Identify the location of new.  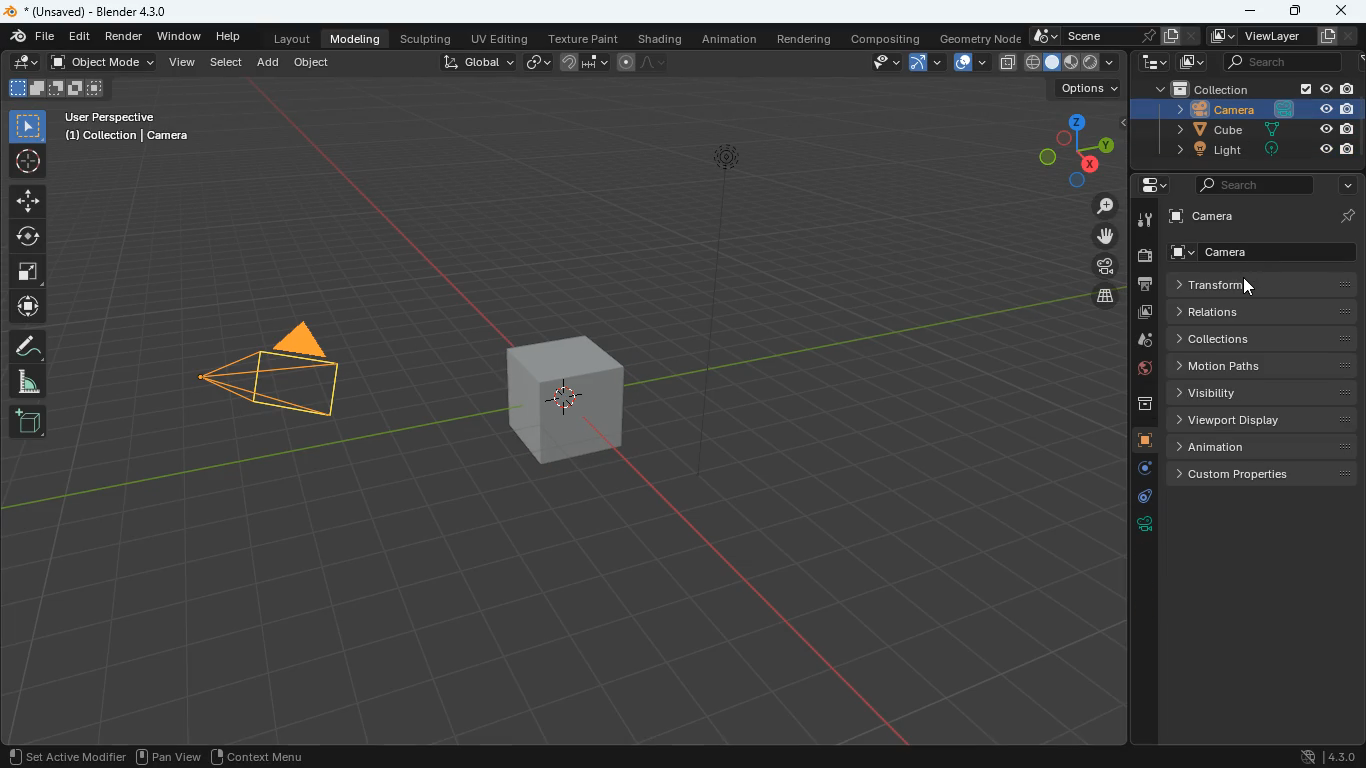
(28, 419).